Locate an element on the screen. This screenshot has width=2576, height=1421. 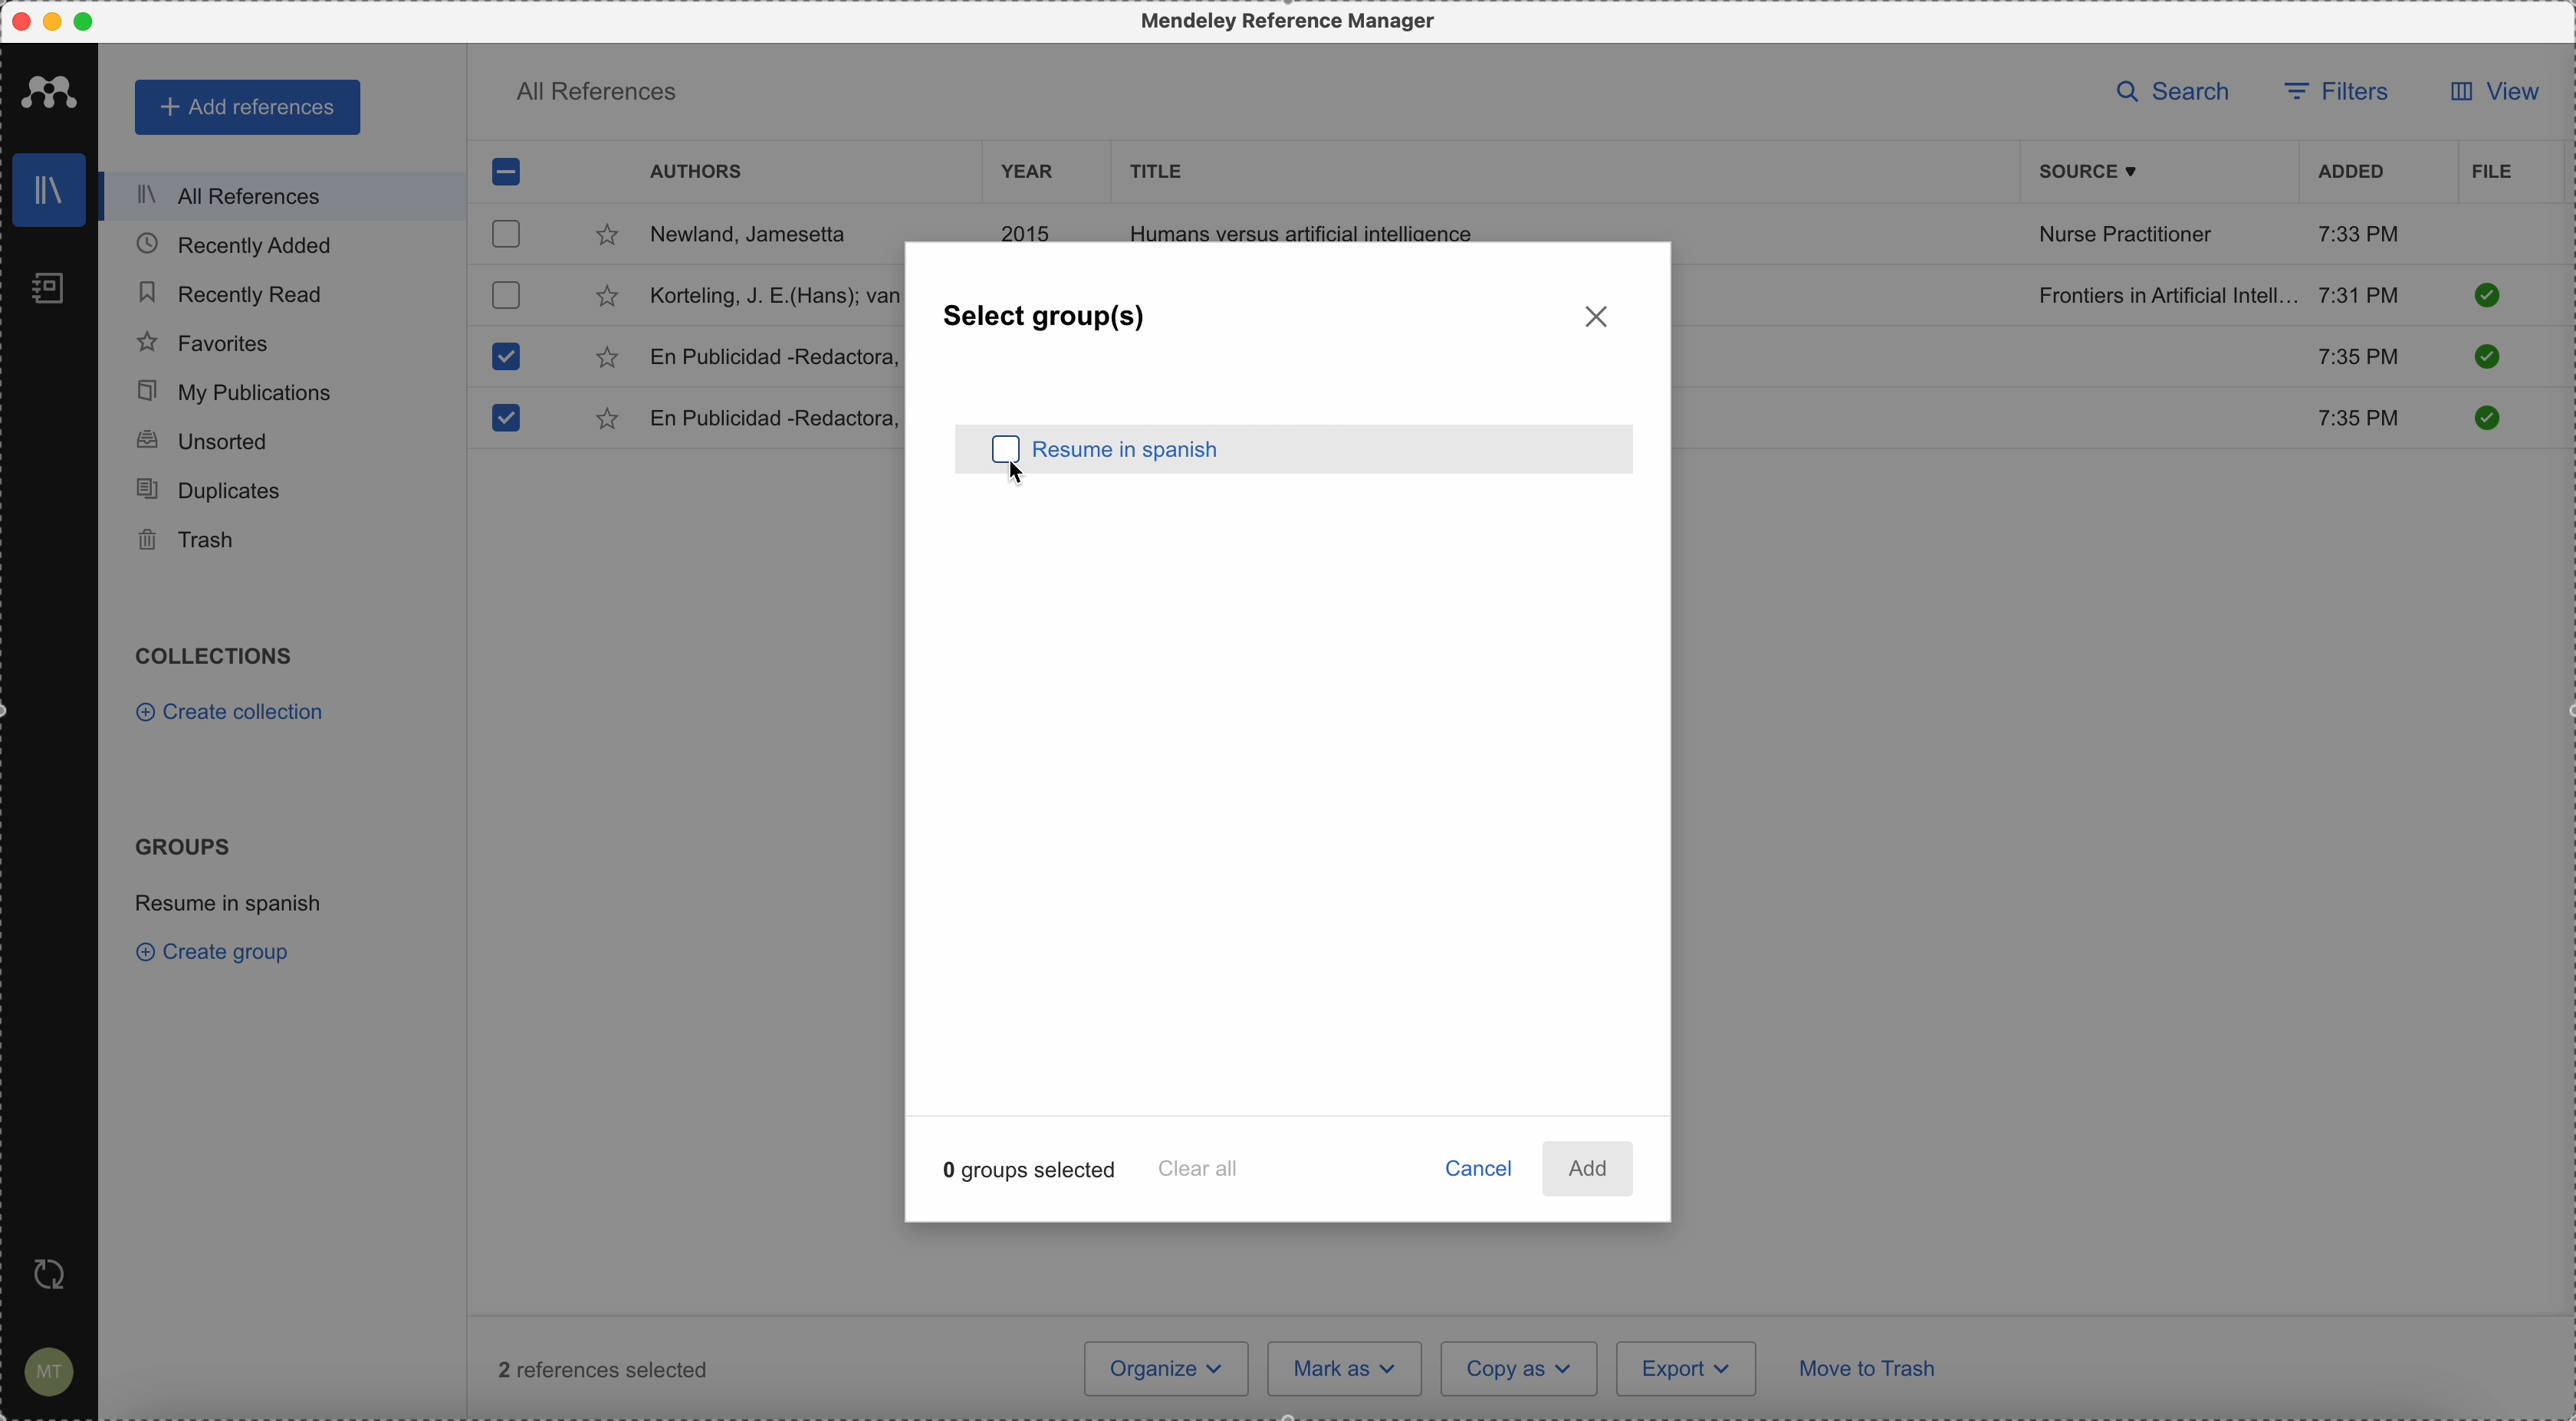
checkbox selected is located at coordinates (507, 170).